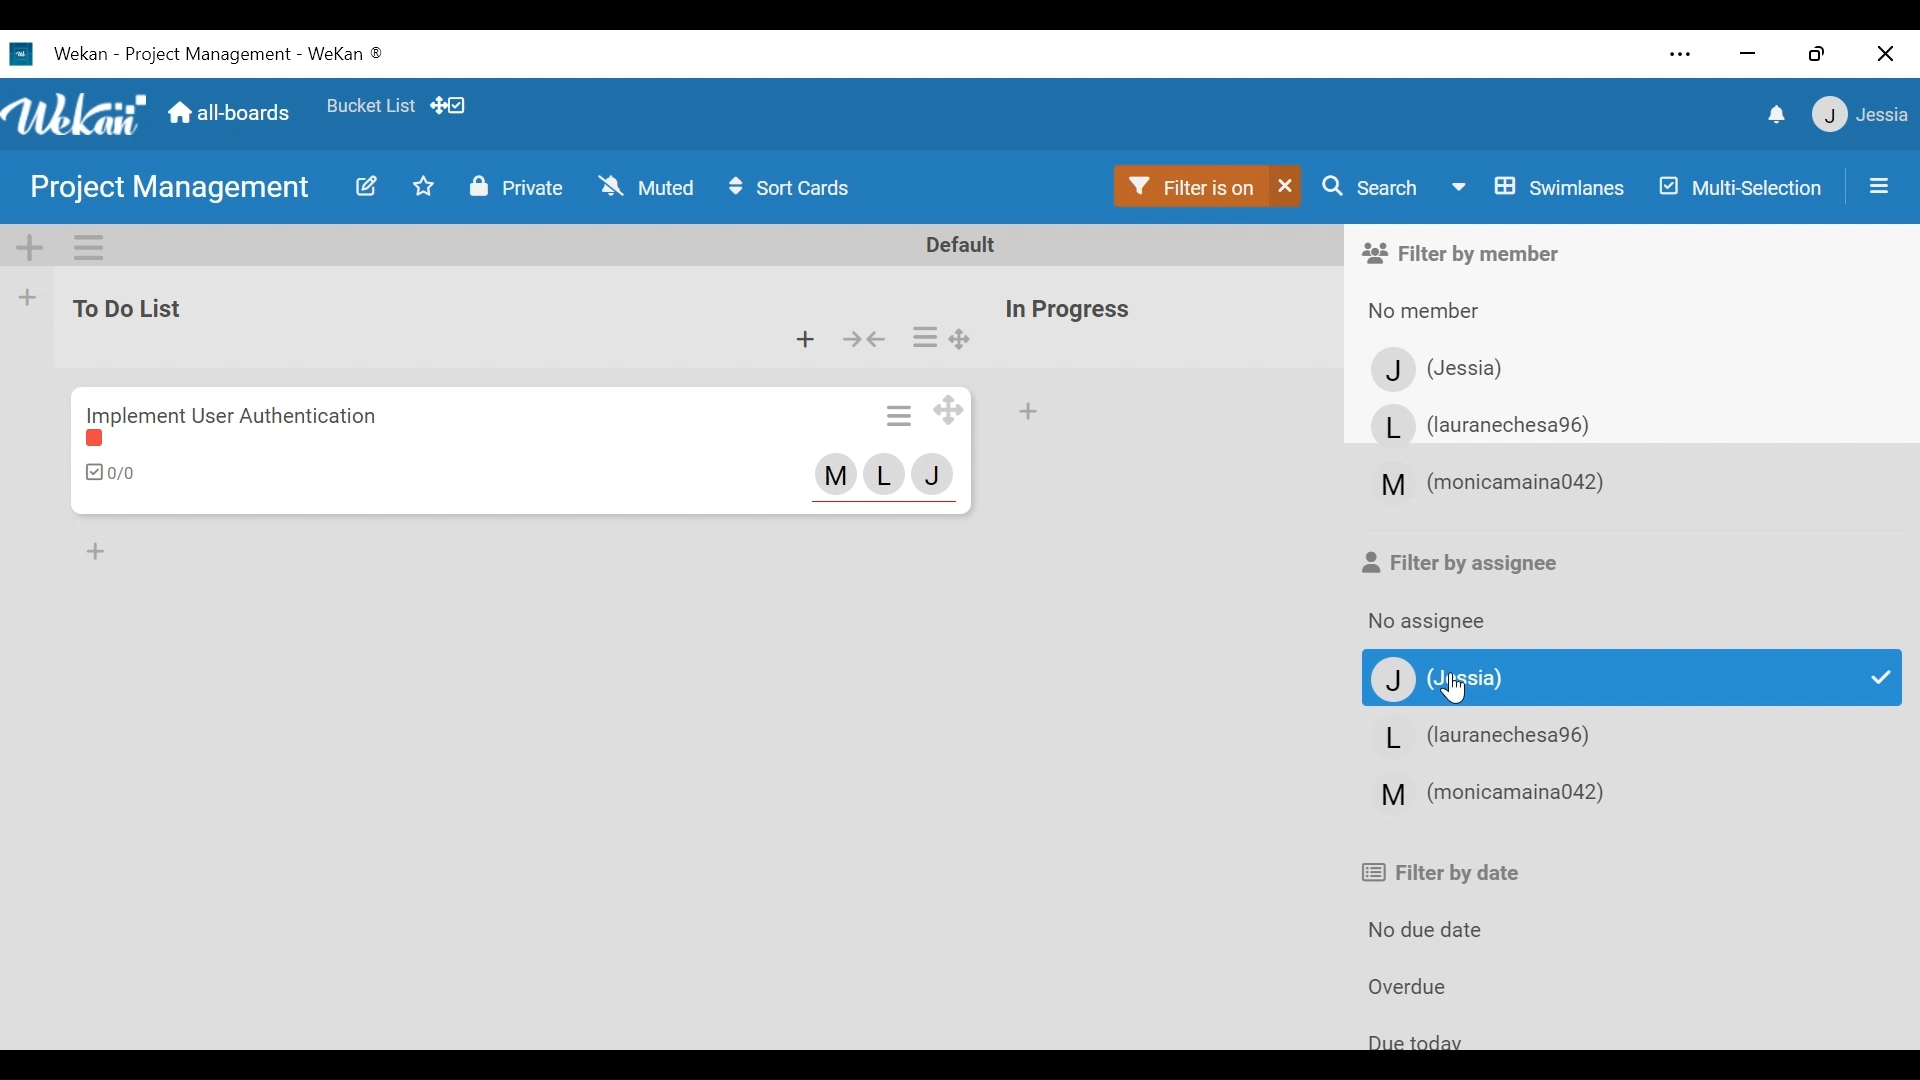 This screenshot has width=1920, height=1080. What do you see at coordinates (1510, 794) in the screenshot?
I see `Member` at bounding box center [1510, 794].